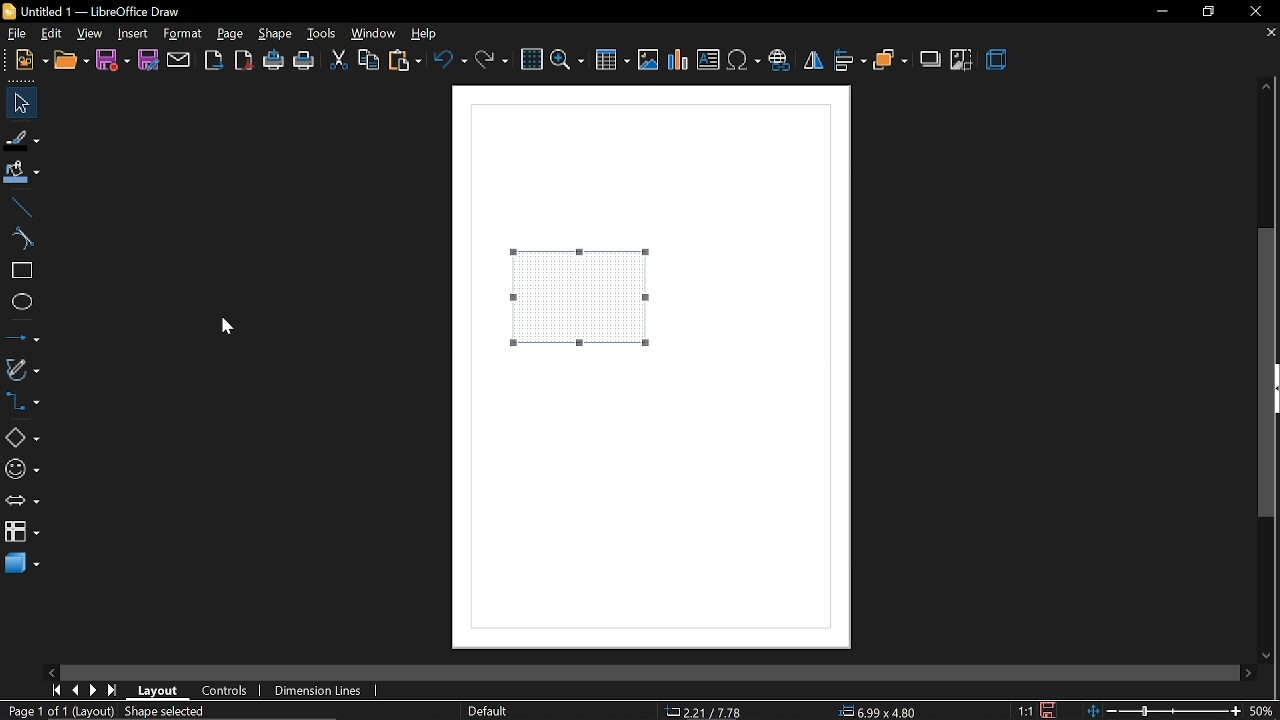 Image resolution: width=1280 pixels, height=720 pixels. I want to click on insert table, so click(614, 61).